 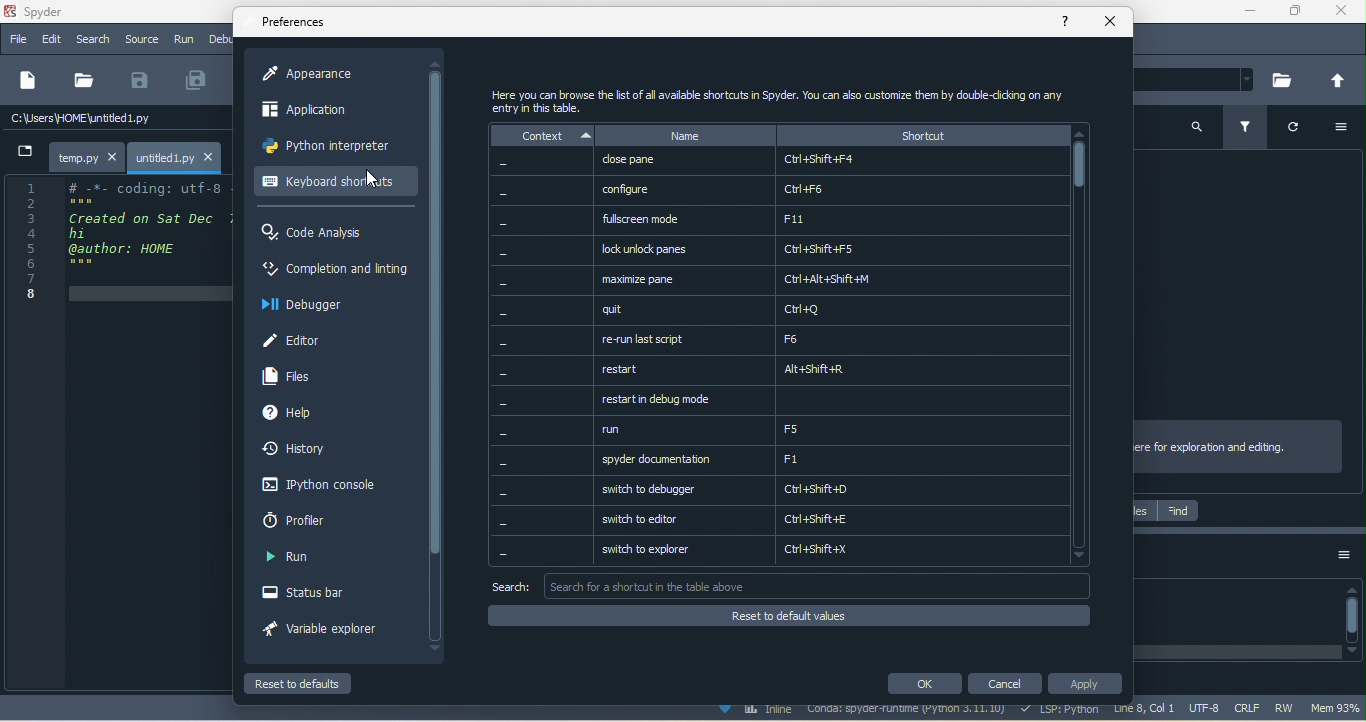 I want to click on Maximize pane, so click(x=831, y=280).